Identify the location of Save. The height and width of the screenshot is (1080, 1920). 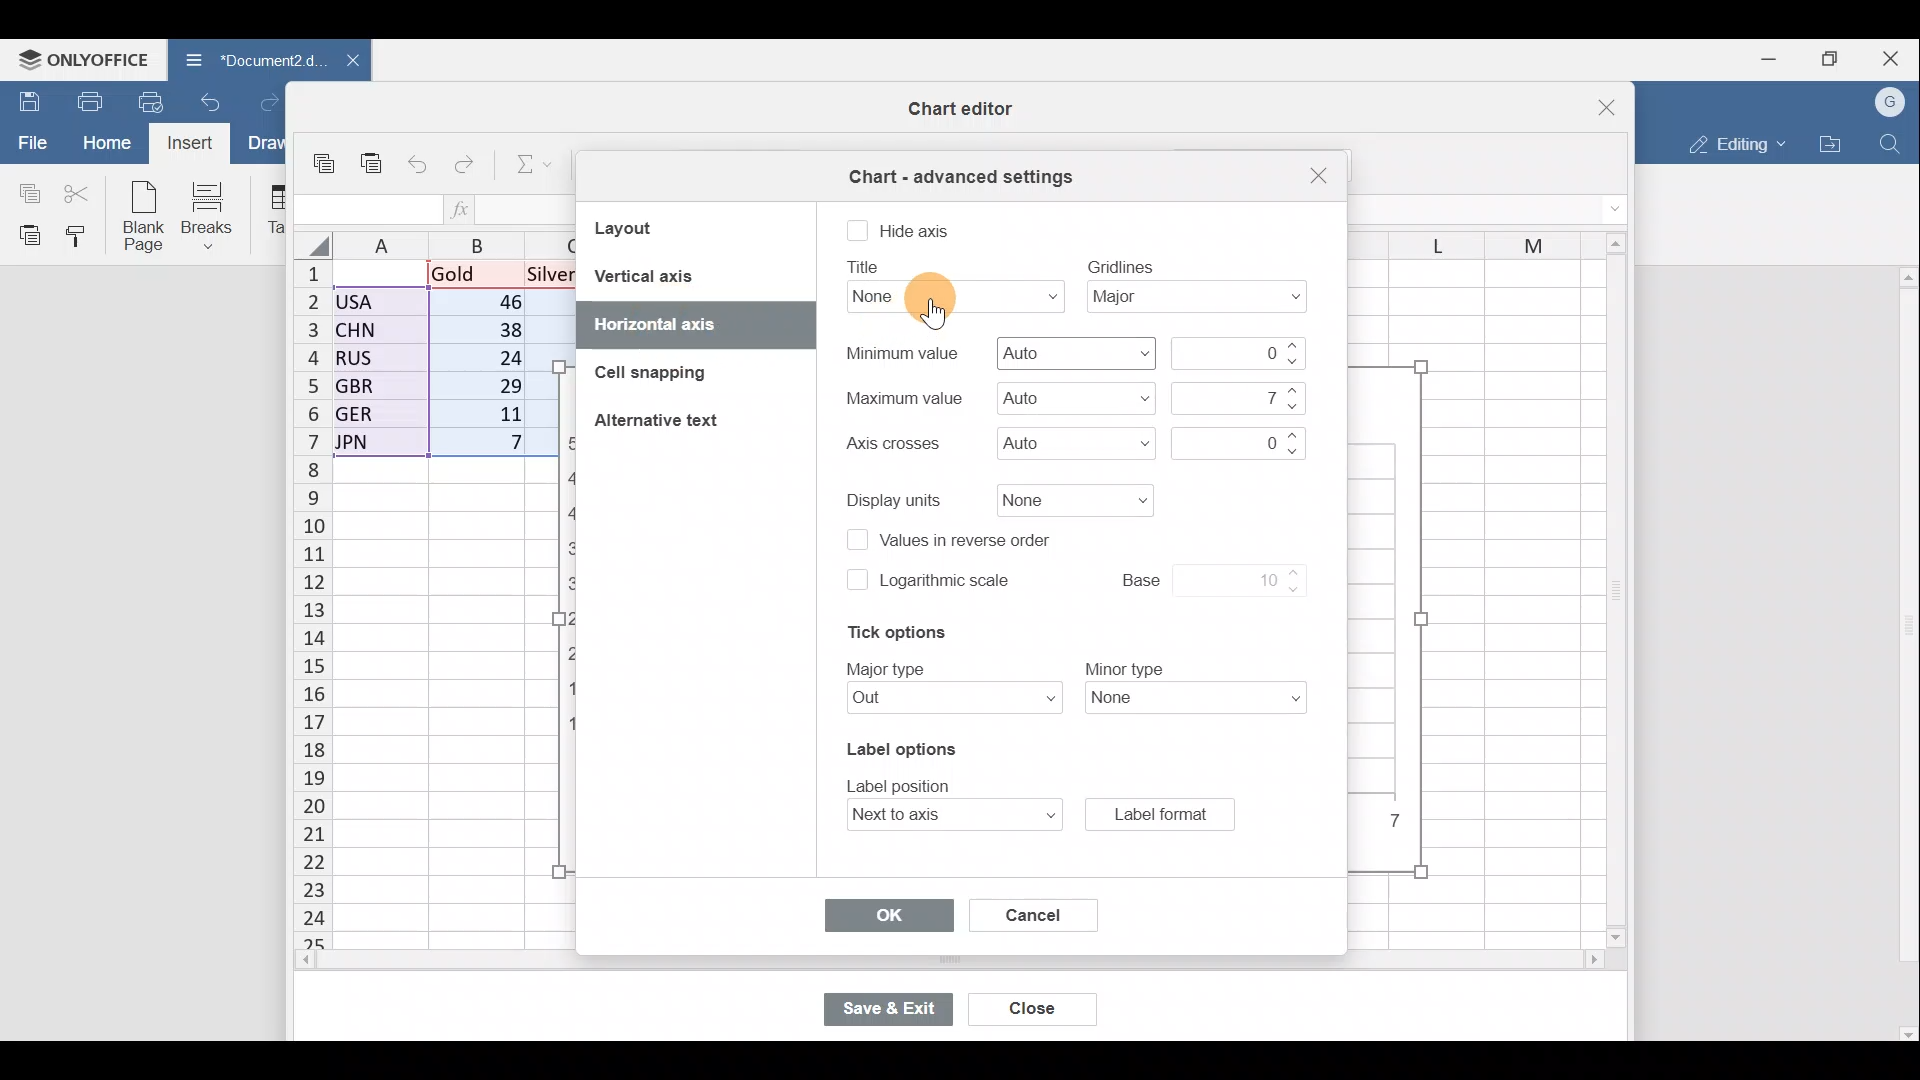
(25, 99).